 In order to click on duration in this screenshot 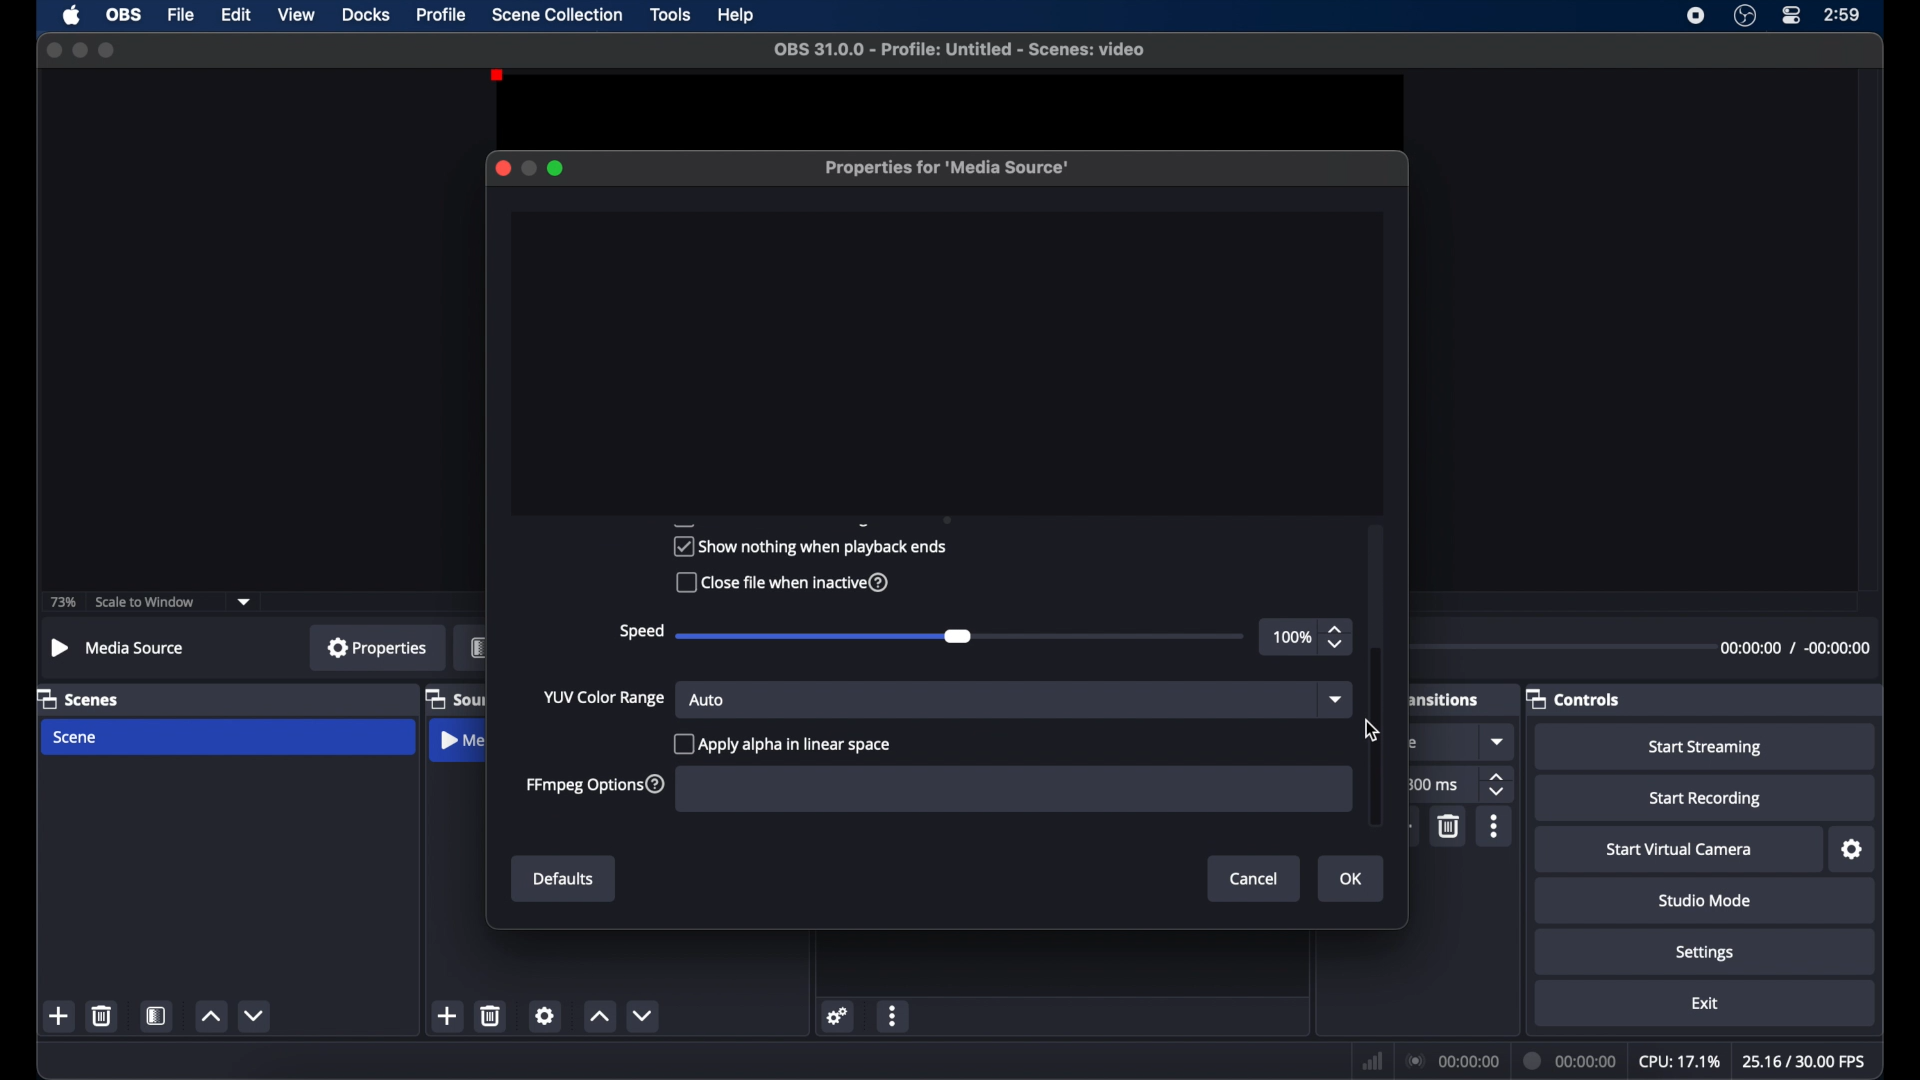, I will do `click(1570, 1061)`.